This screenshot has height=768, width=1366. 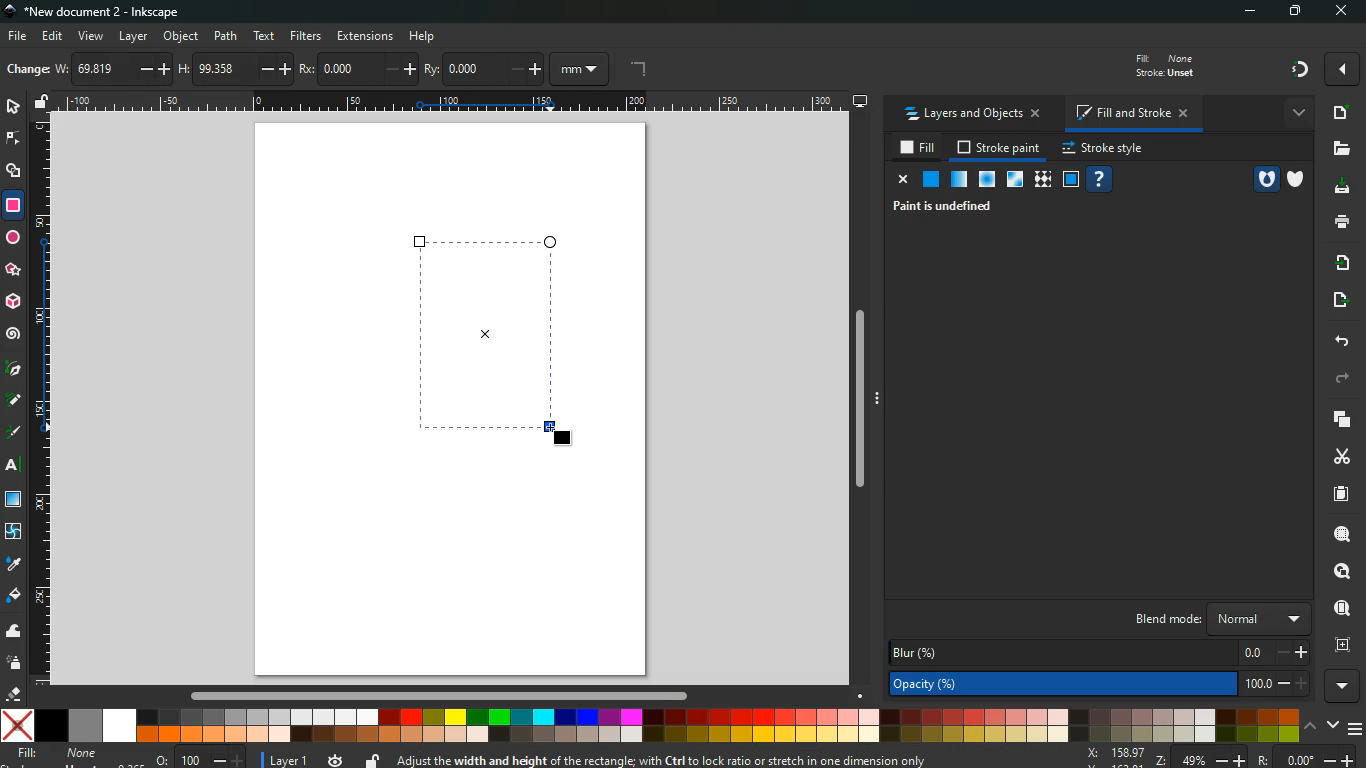 I want to click on unlock, so click(x=44, y=102).